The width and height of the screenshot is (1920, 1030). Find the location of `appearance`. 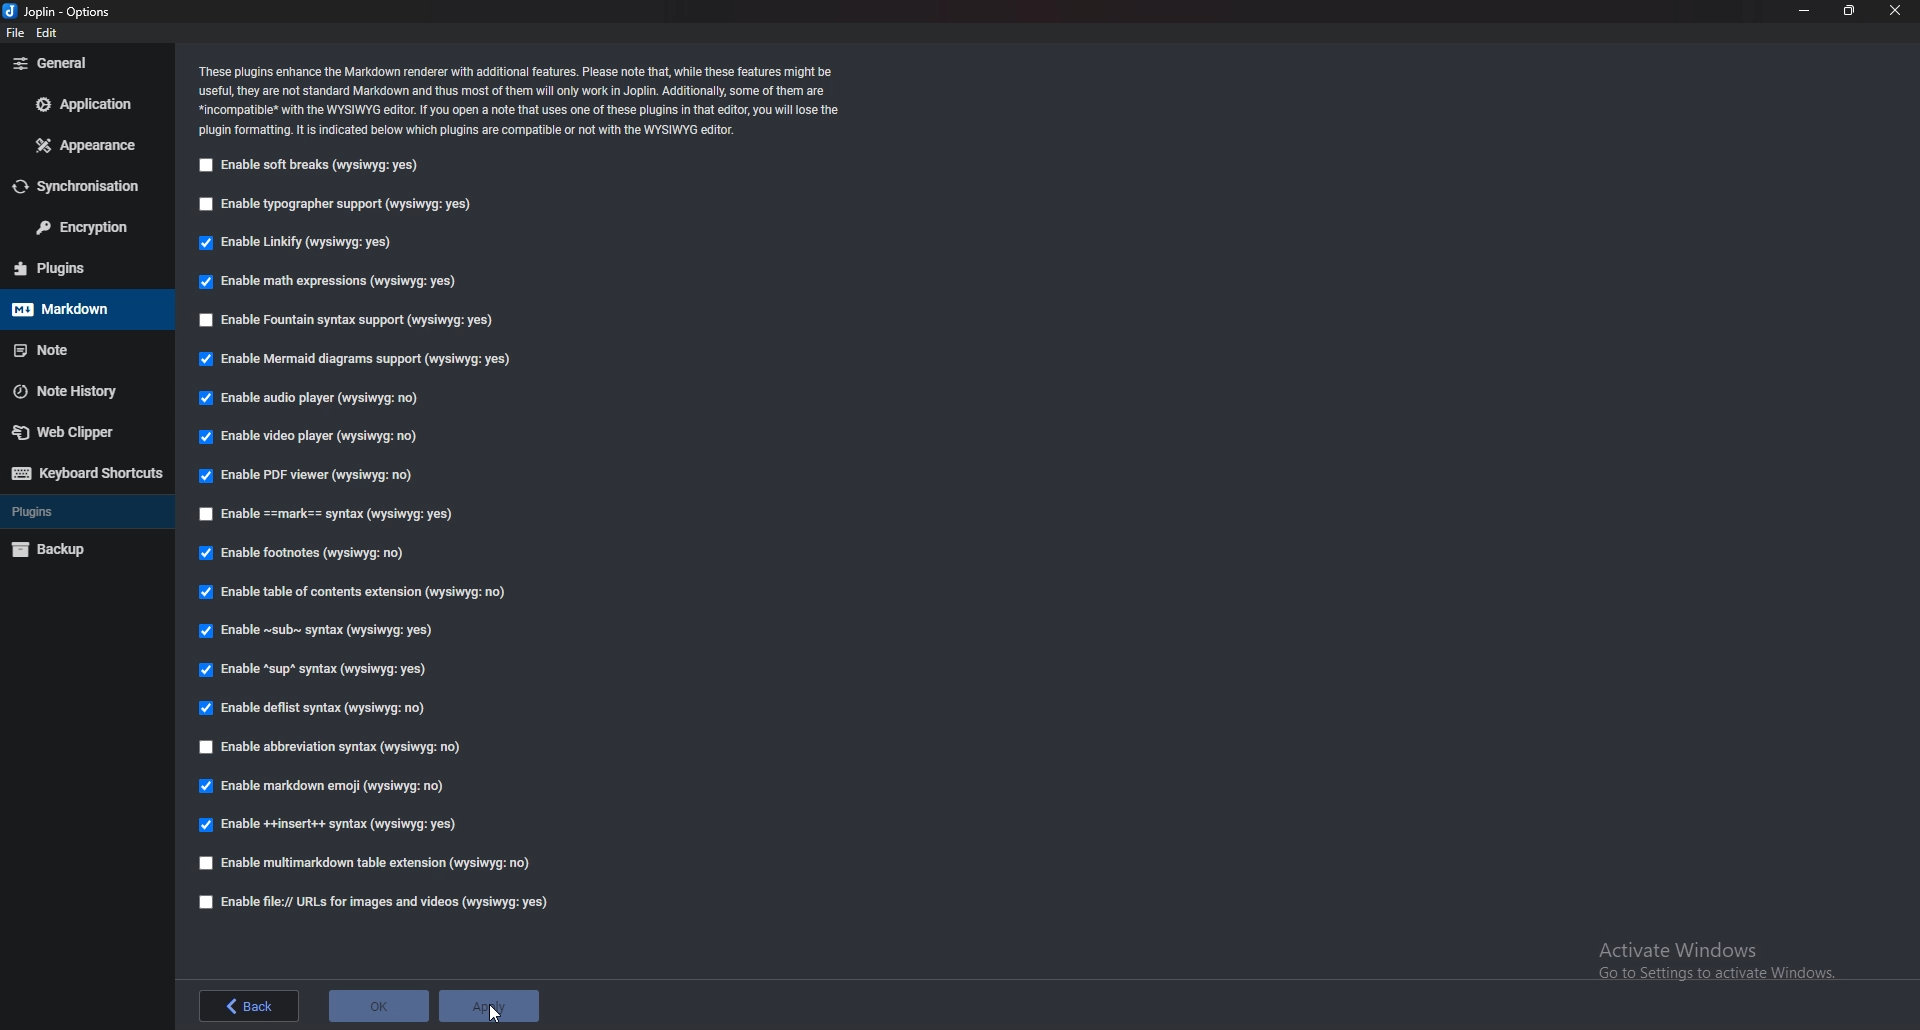

appearance is located at coordinates (82, 147).